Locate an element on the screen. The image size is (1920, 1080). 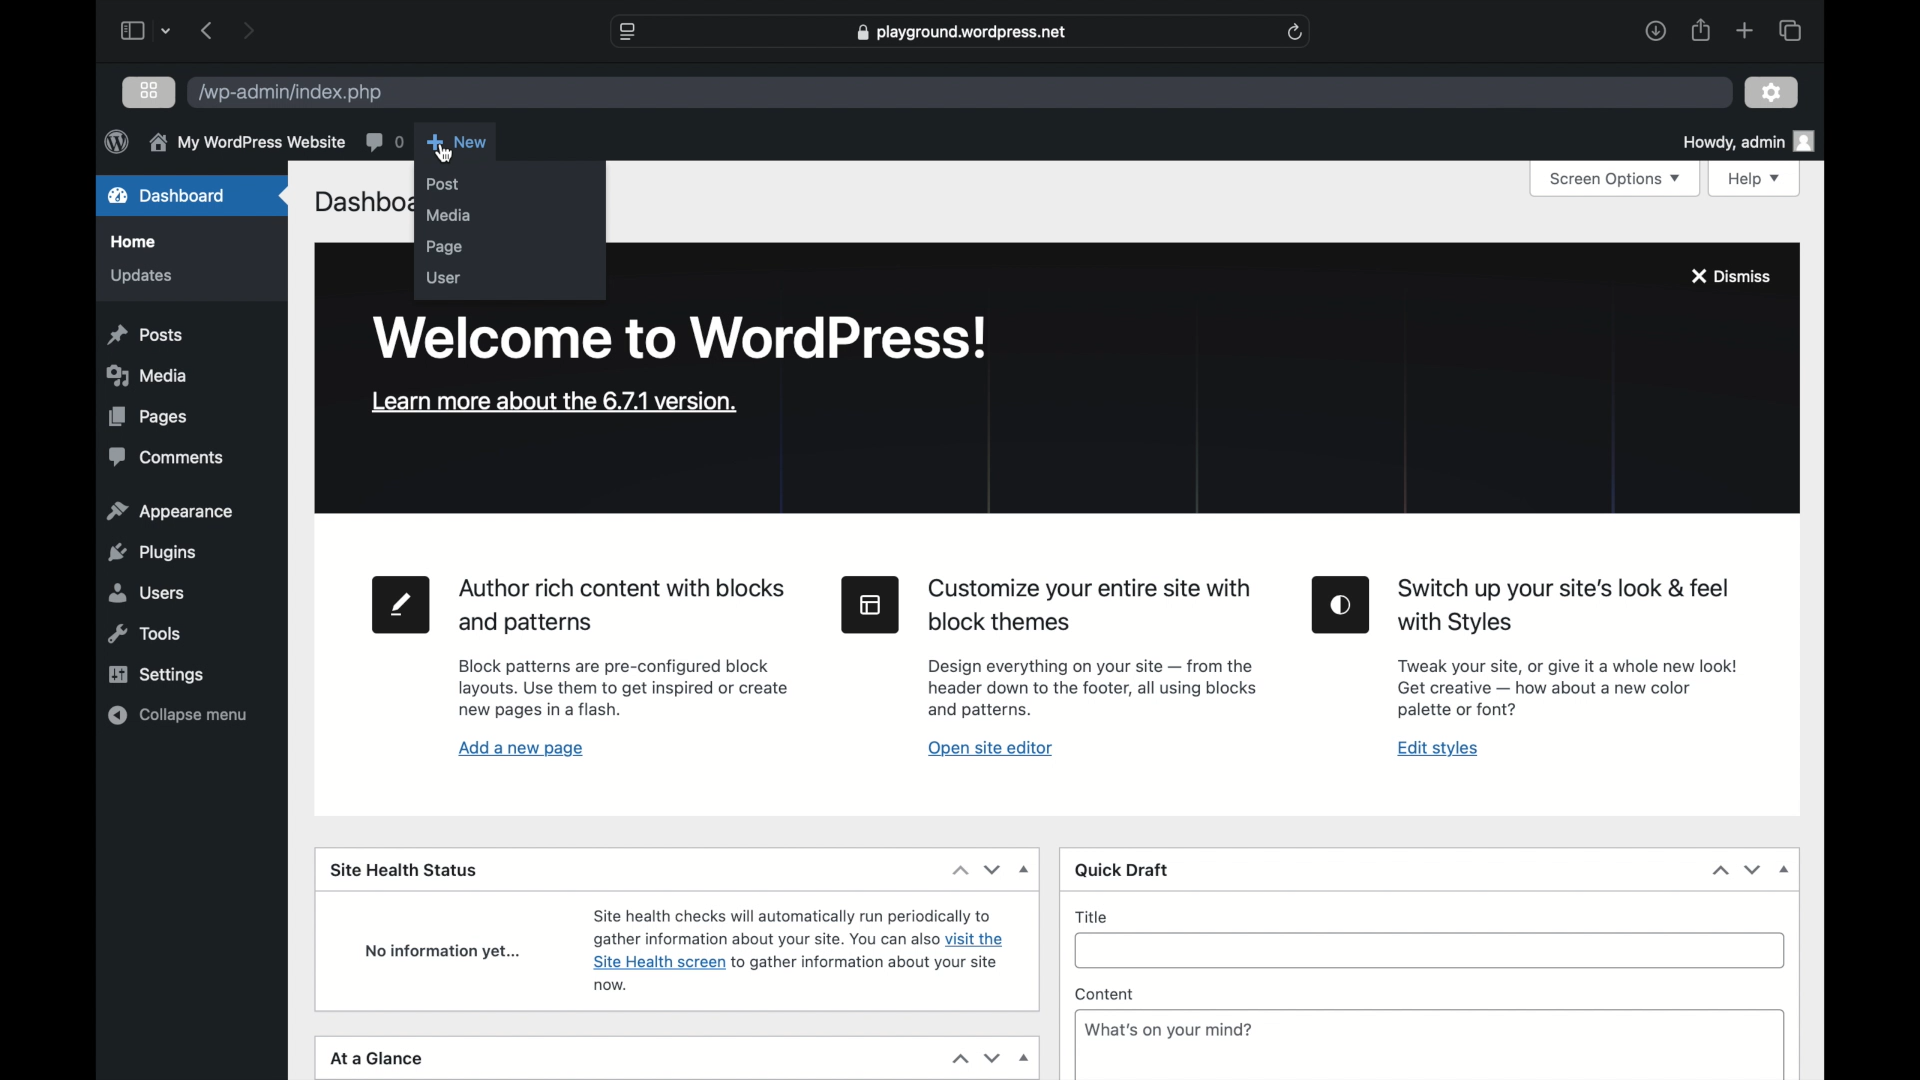
heading is located at coordinates (1091, 605).